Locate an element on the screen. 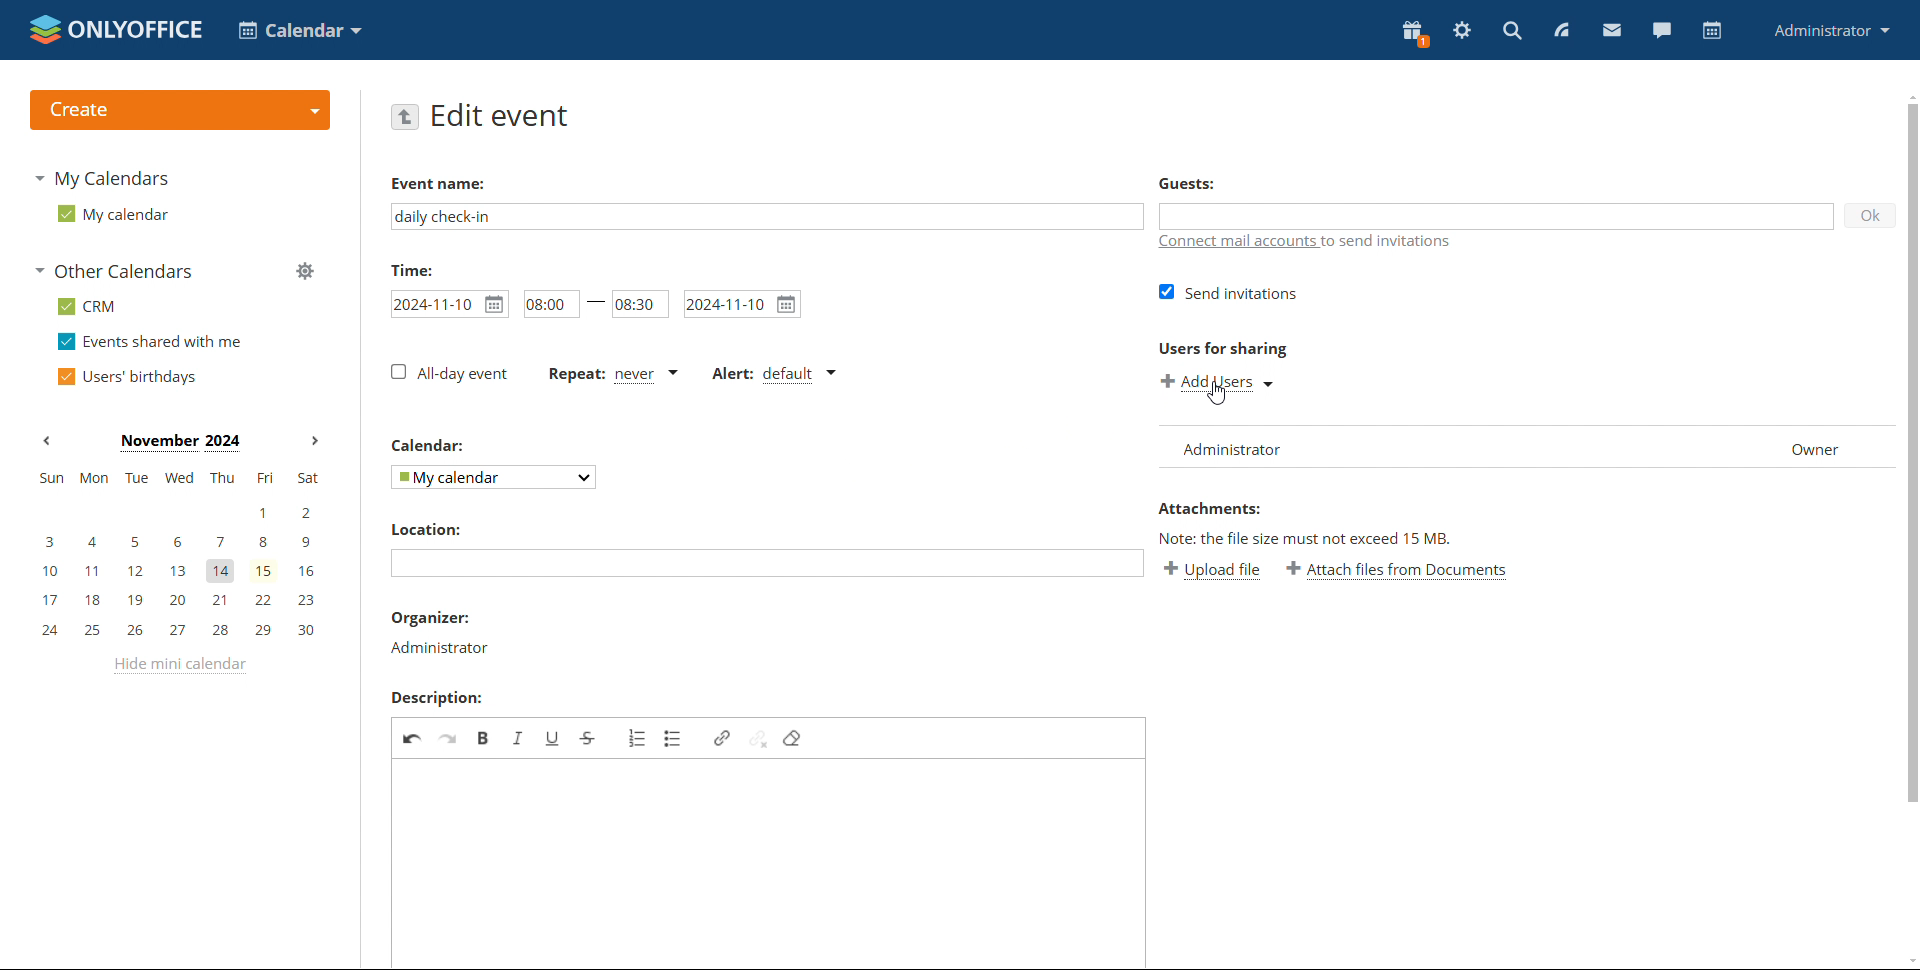  add event name is located at coordinates (767, 216).